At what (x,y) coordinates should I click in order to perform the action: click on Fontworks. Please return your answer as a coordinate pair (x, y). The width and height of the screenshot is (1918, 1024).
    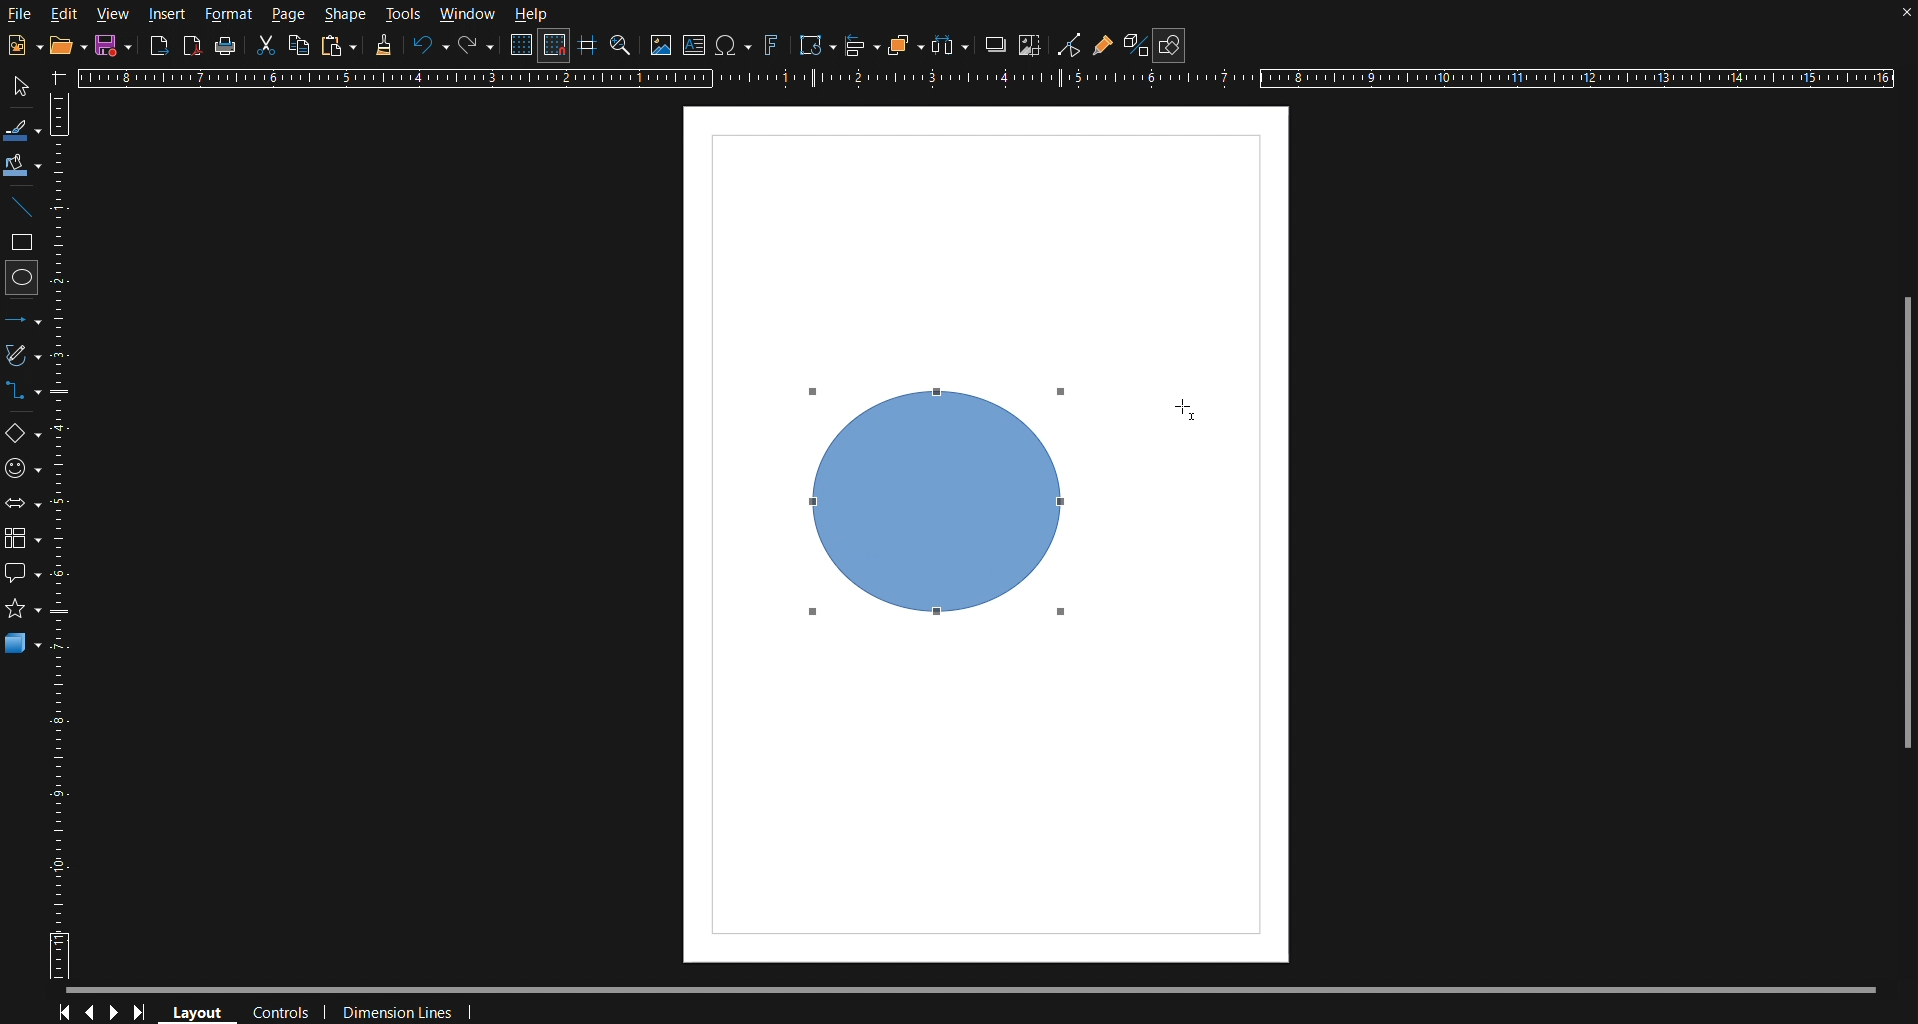
    Looking at the image, I should click on (771, 46).